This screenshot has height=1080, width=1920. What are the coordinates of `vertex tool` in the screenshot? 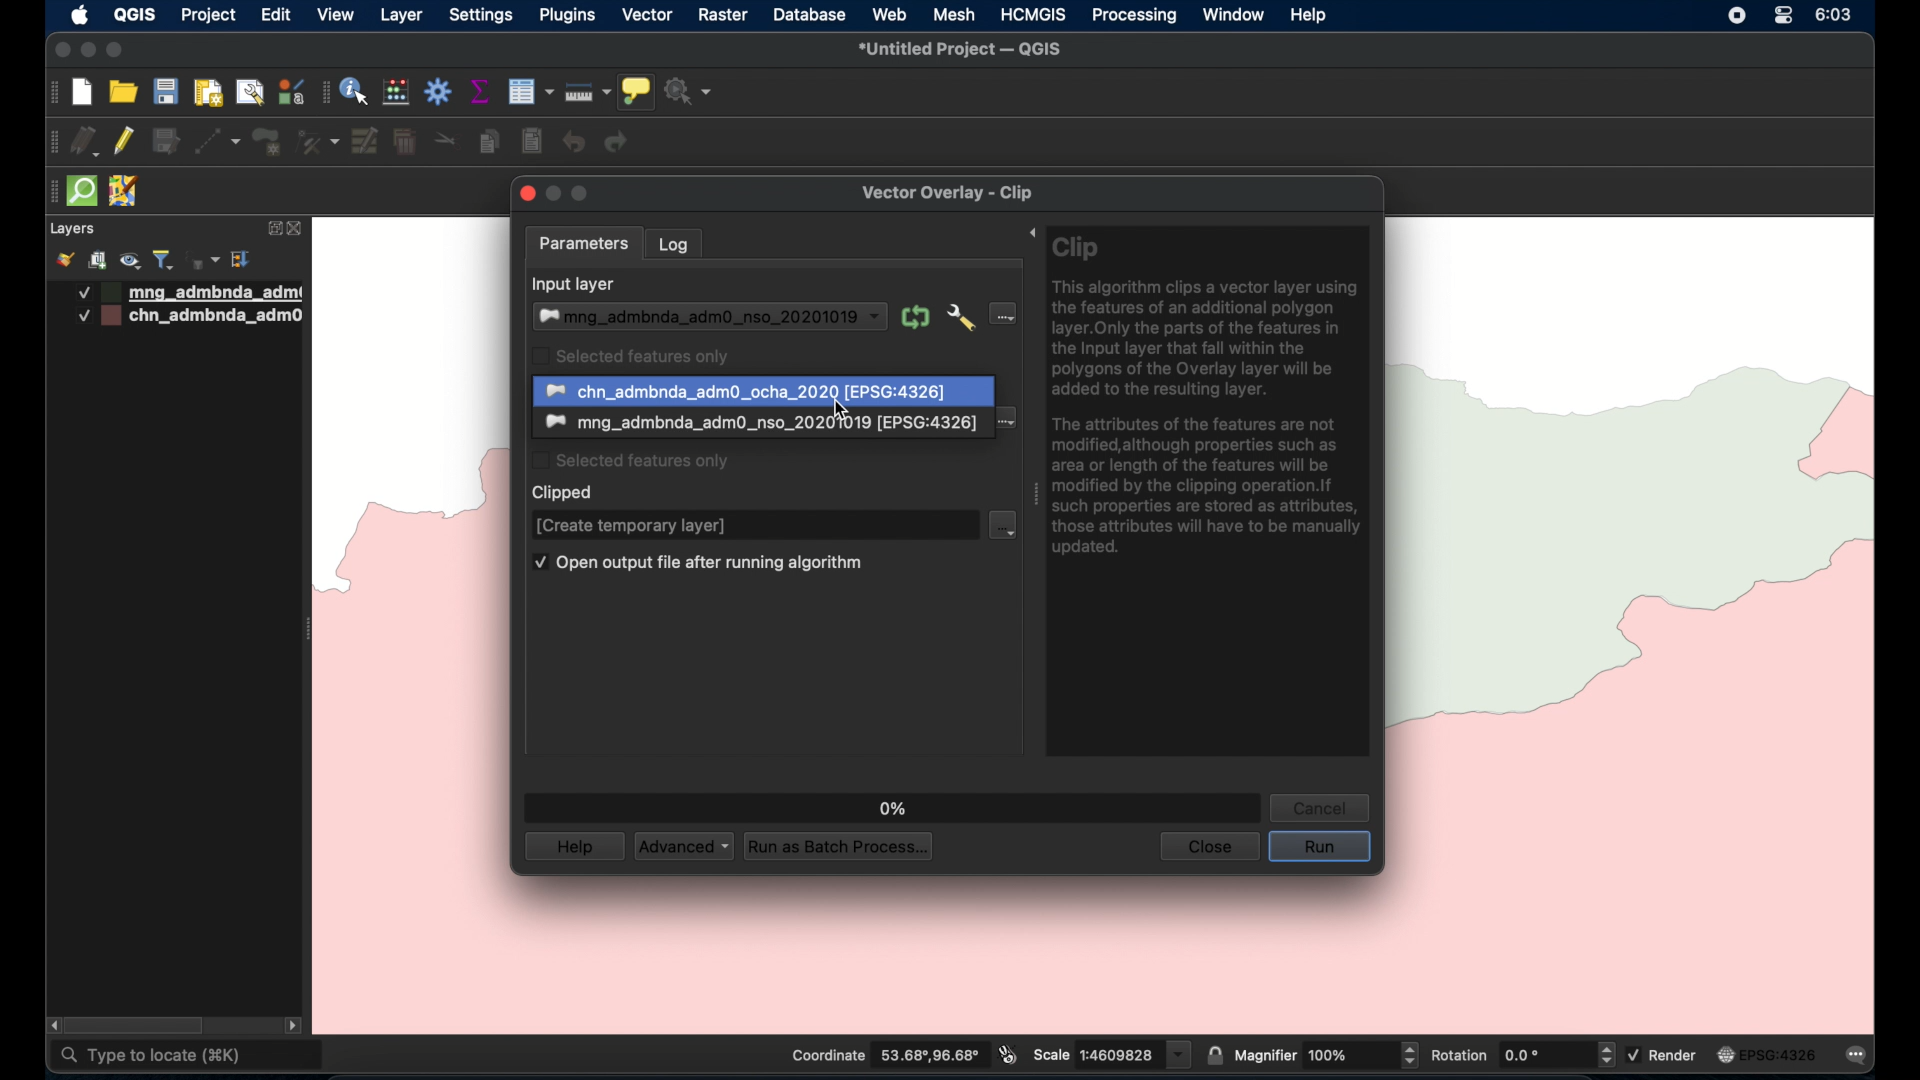 It's located at (318, 142).